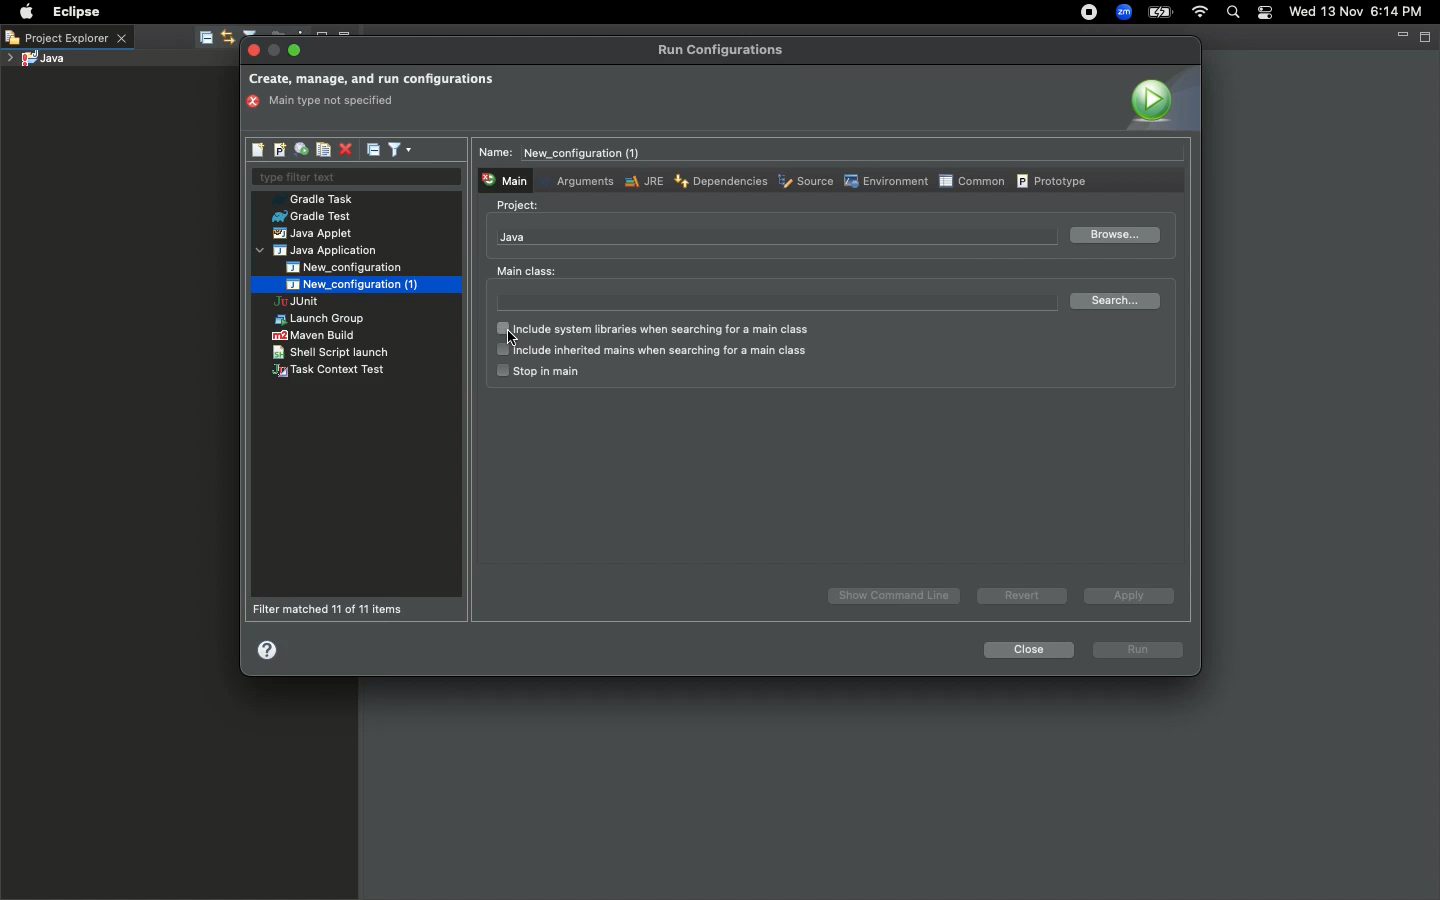 The height and width of the screenshot is (900, 1440). I want to click on Maven build, so click(313, 335).